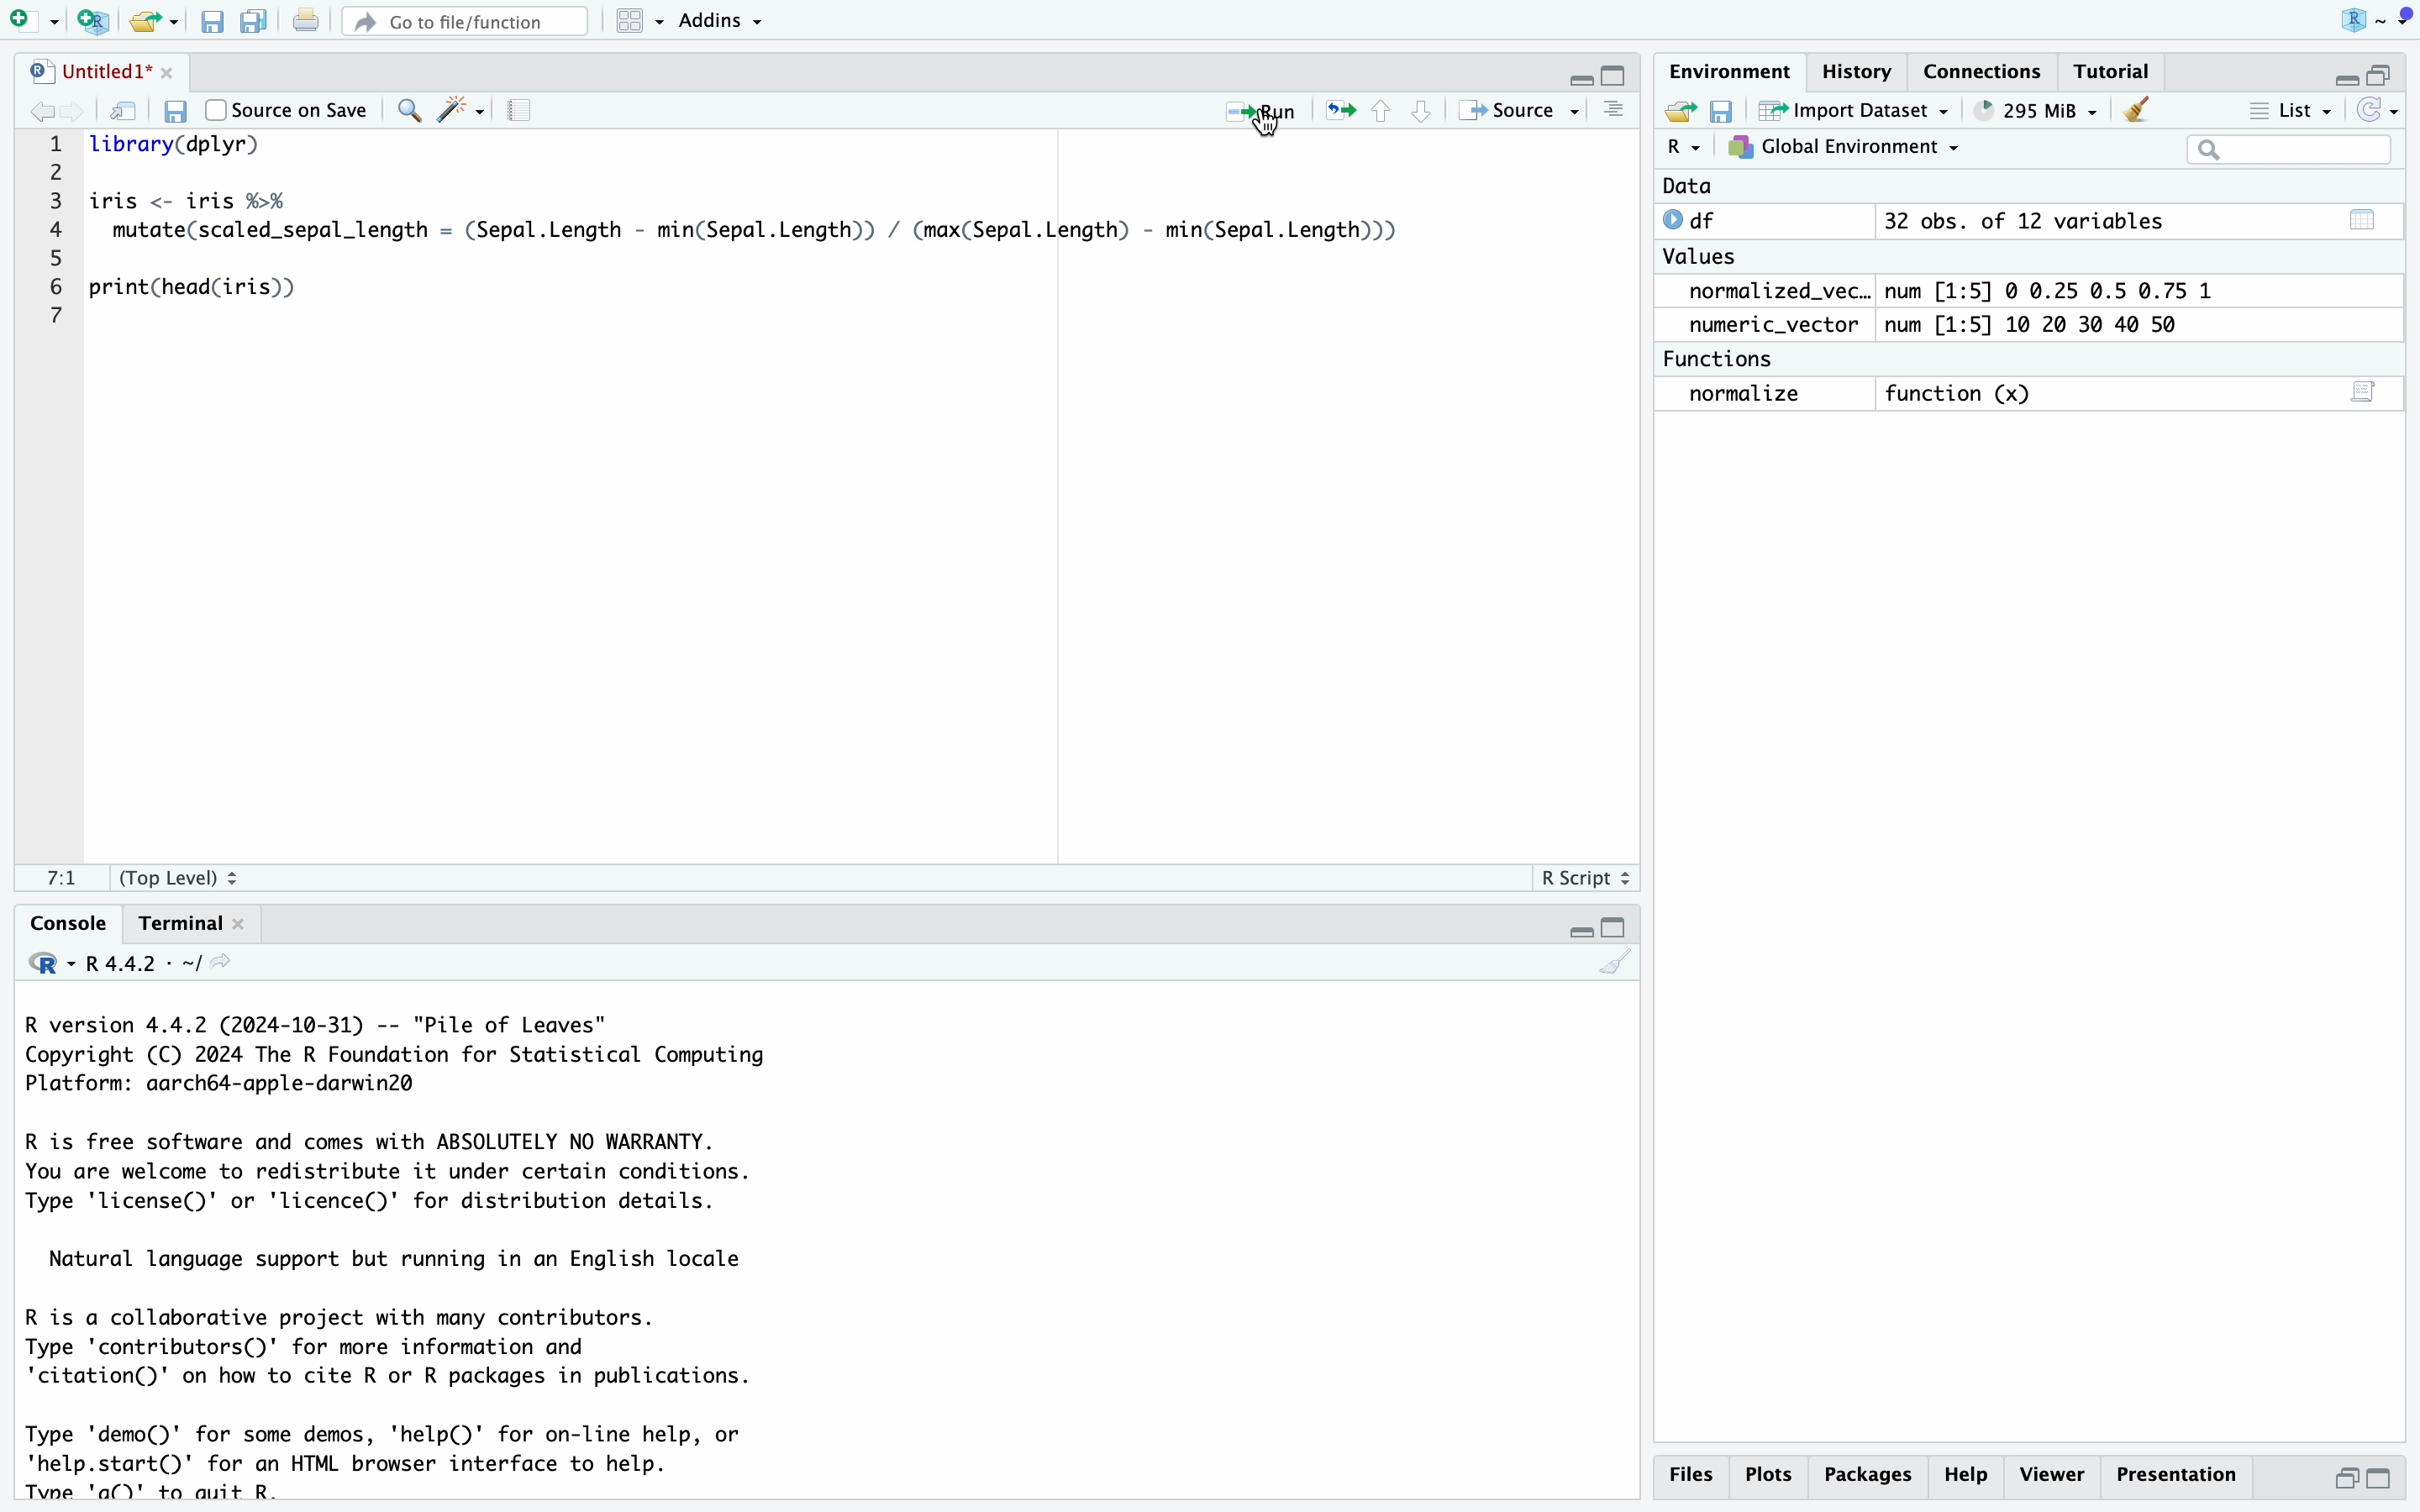  What do you see at coordinates (1729, 72) in the screenshot?
I see `Environment` at bounding box center [1729, 72].